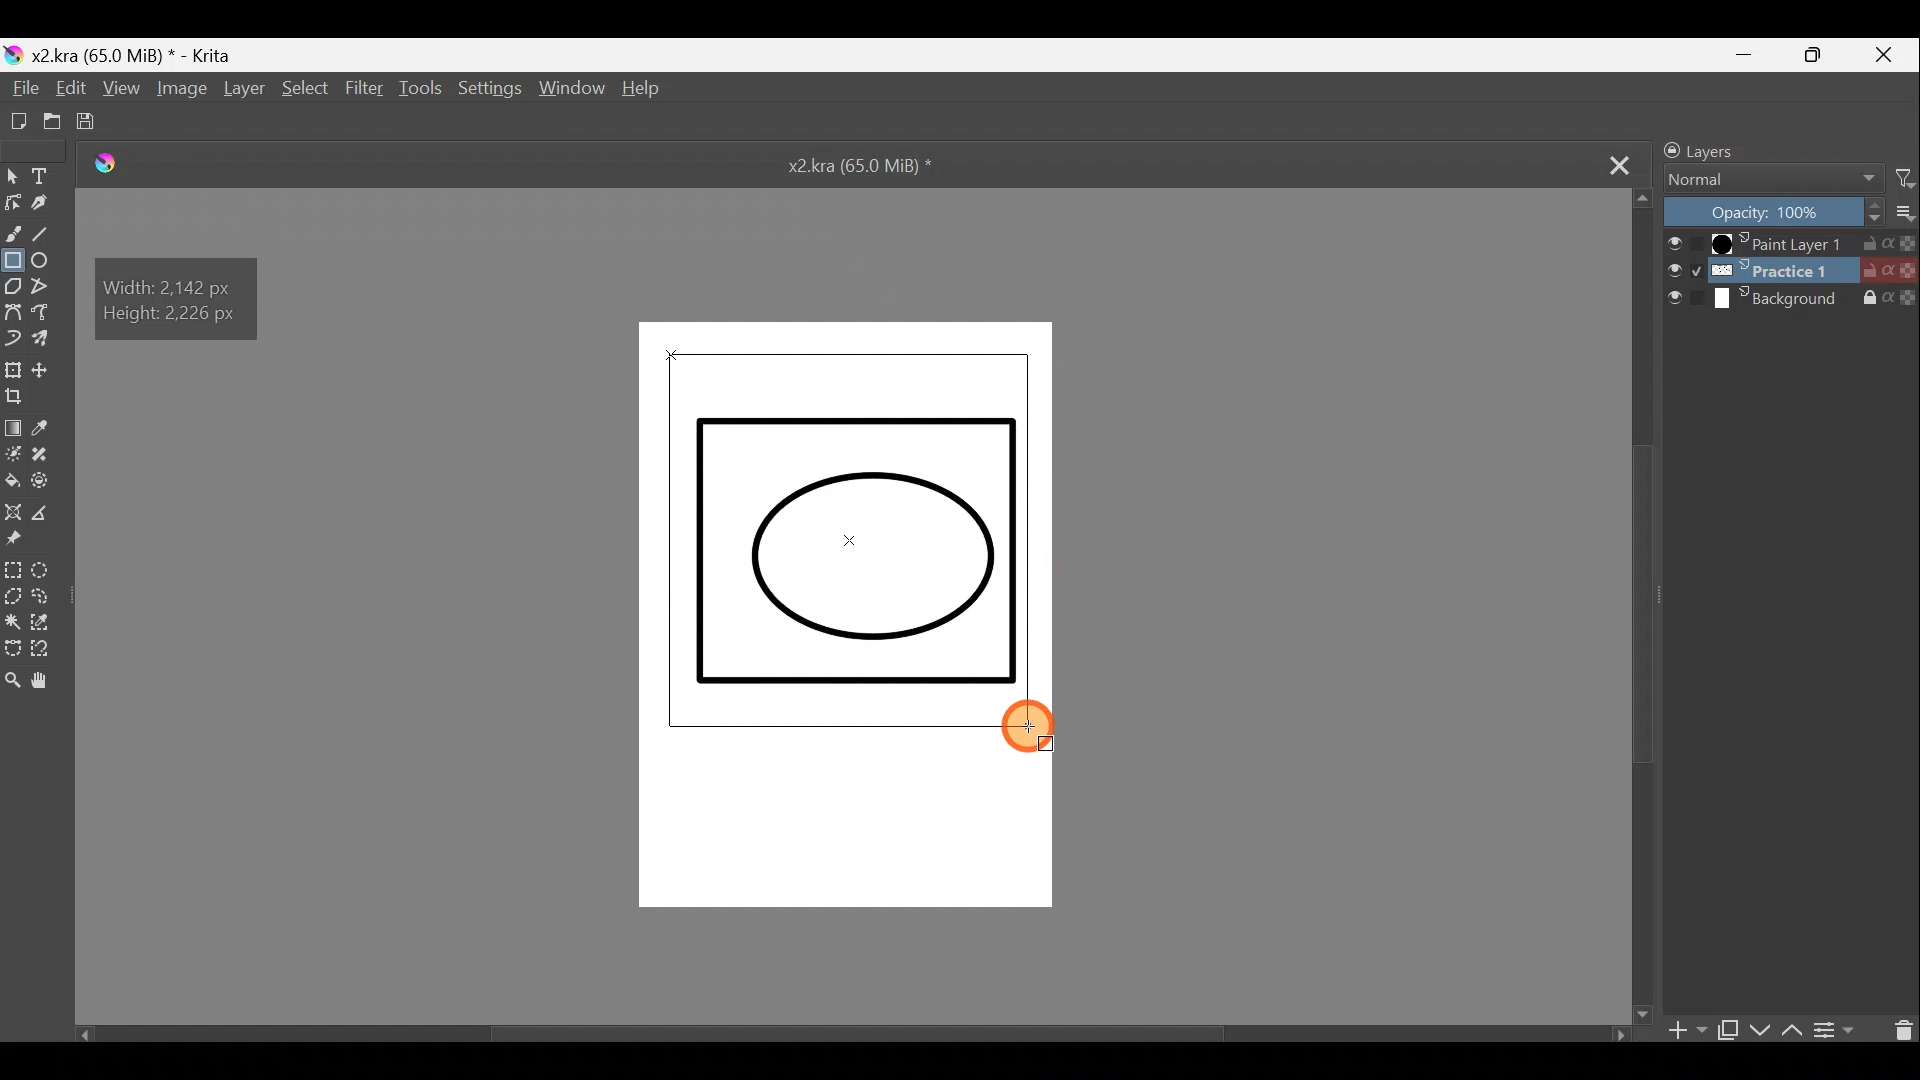 Image resolution: width=1920 pixels, height=1080 pixels. Describe the element at coordinates (51, 237) in the screenshot. I see `Line tool` at that location.